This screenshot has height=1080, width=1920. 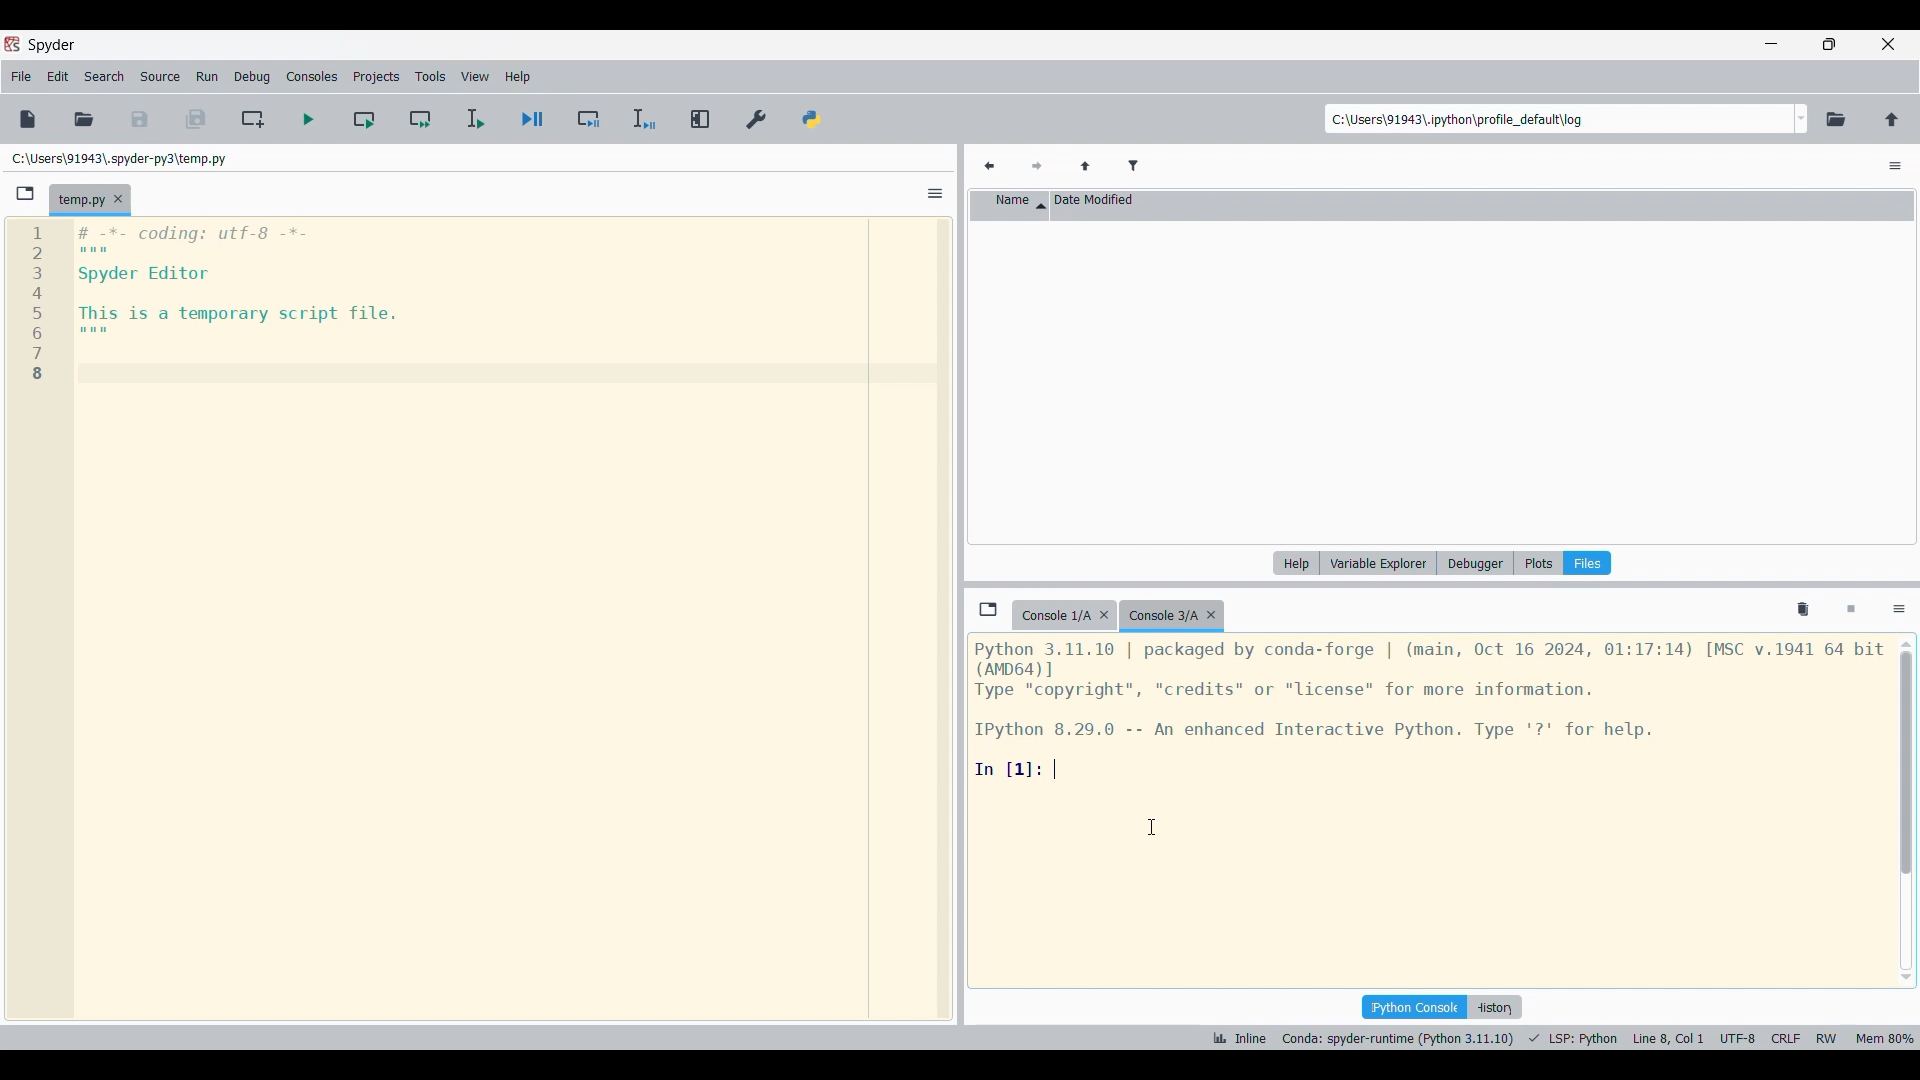 What do you see at coordinates (1151, 827) in the screenshot?
I see `Cursor` at bounding box center [1151, 827].